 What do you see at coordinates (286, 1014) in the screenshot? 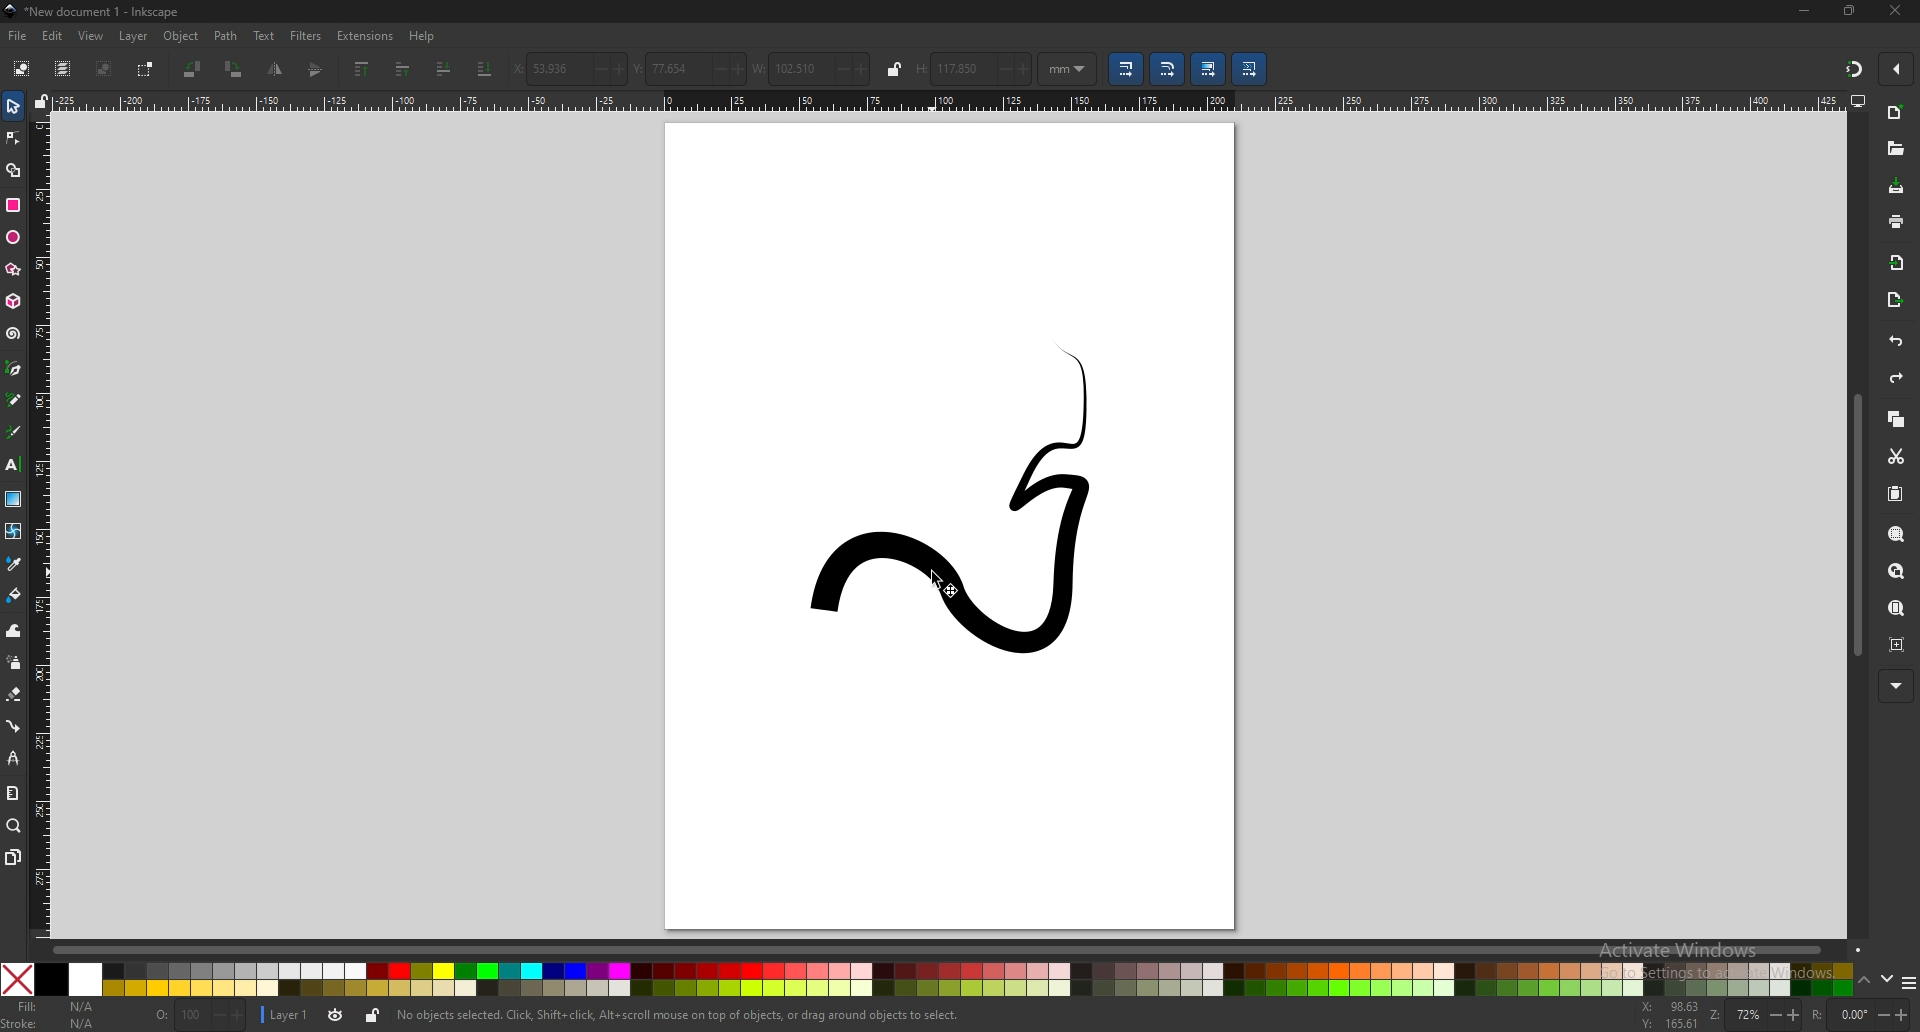
I see `layer` at bounding box center [286, 1014].